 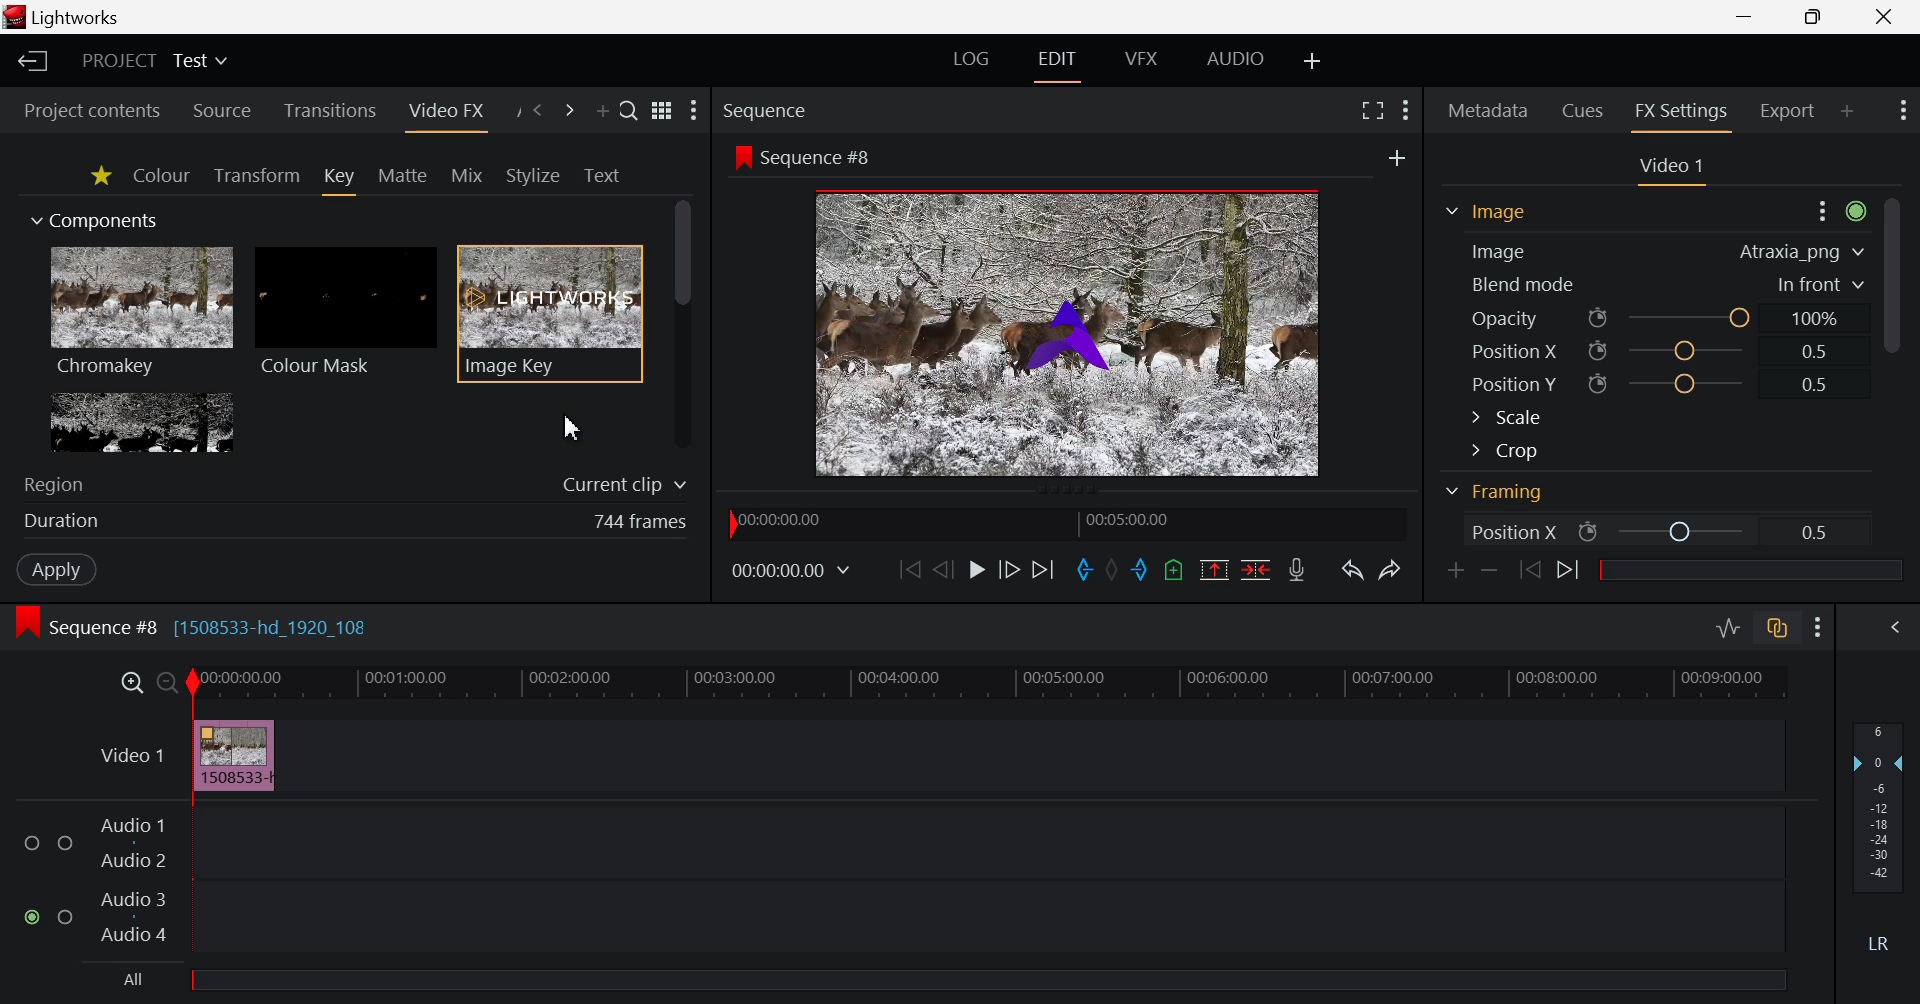 I want to click on 100%, so click(x=1815, y=316).